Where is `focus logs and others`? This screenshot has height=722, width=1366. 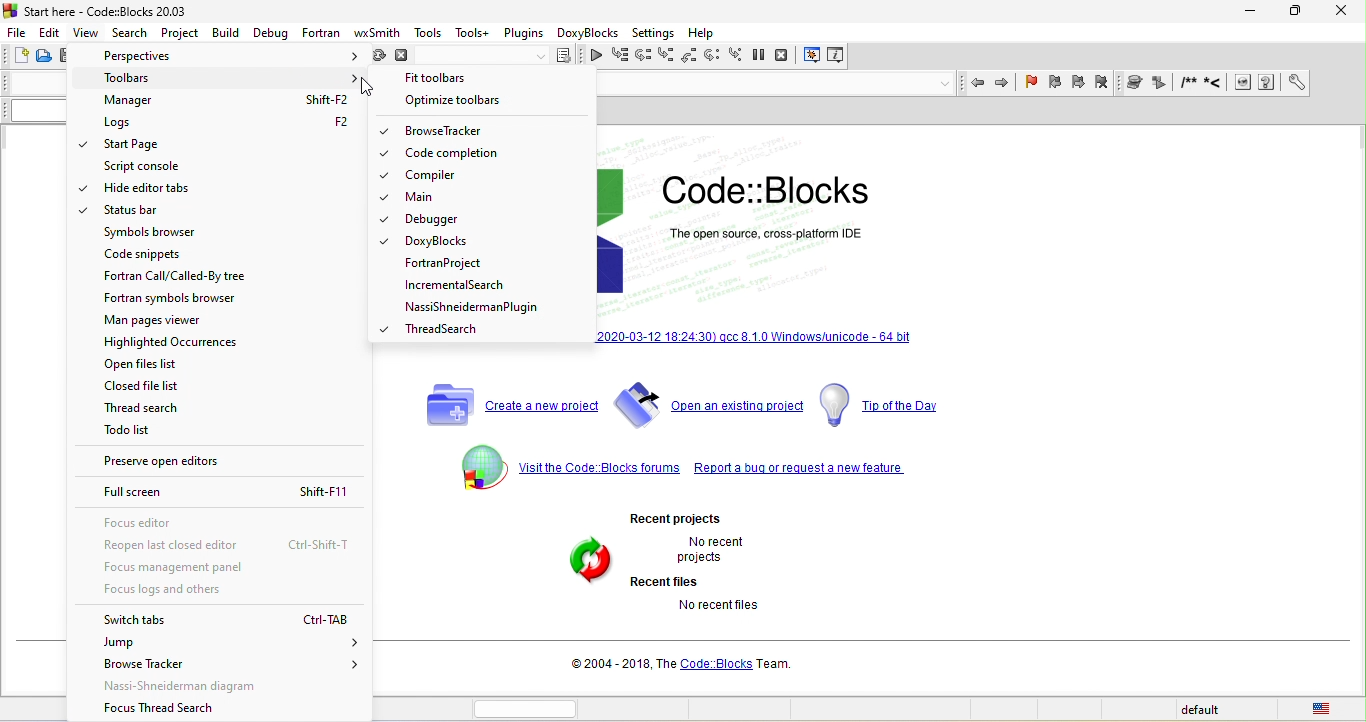
focus logs and others is located at coordinates (203, 592).